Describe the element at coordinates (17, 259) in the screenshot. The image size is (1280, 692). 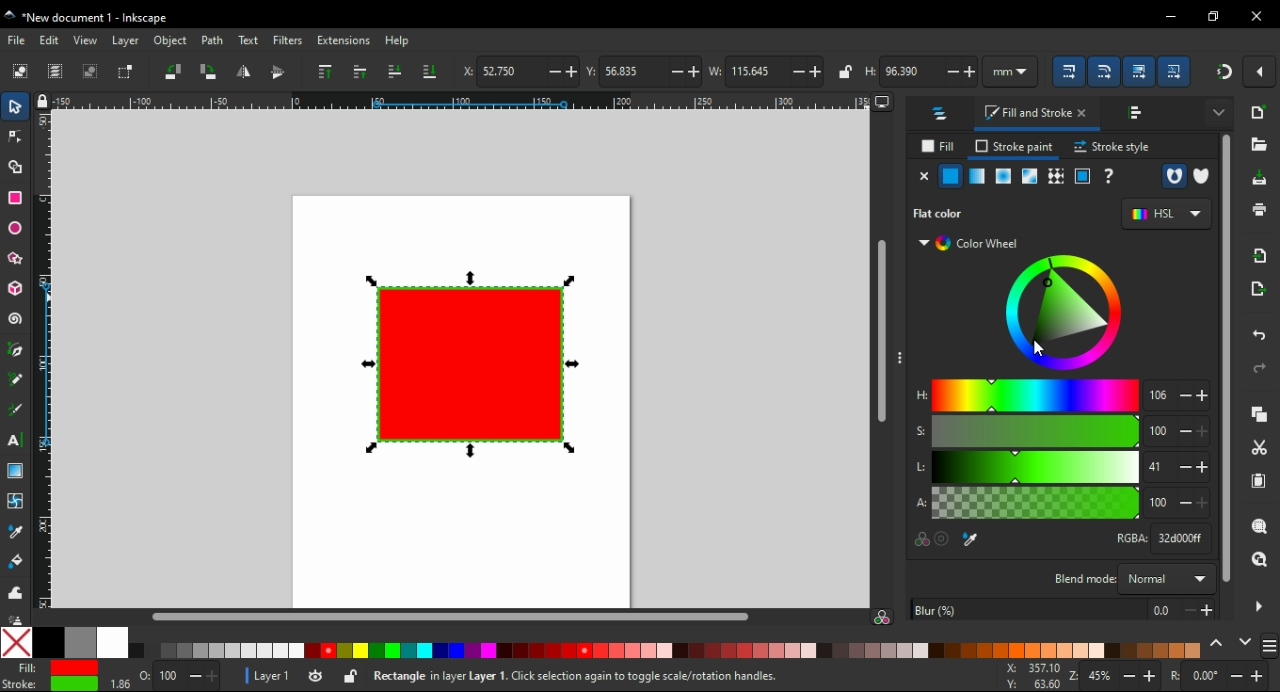
I see `star/polygon tool` at that location.